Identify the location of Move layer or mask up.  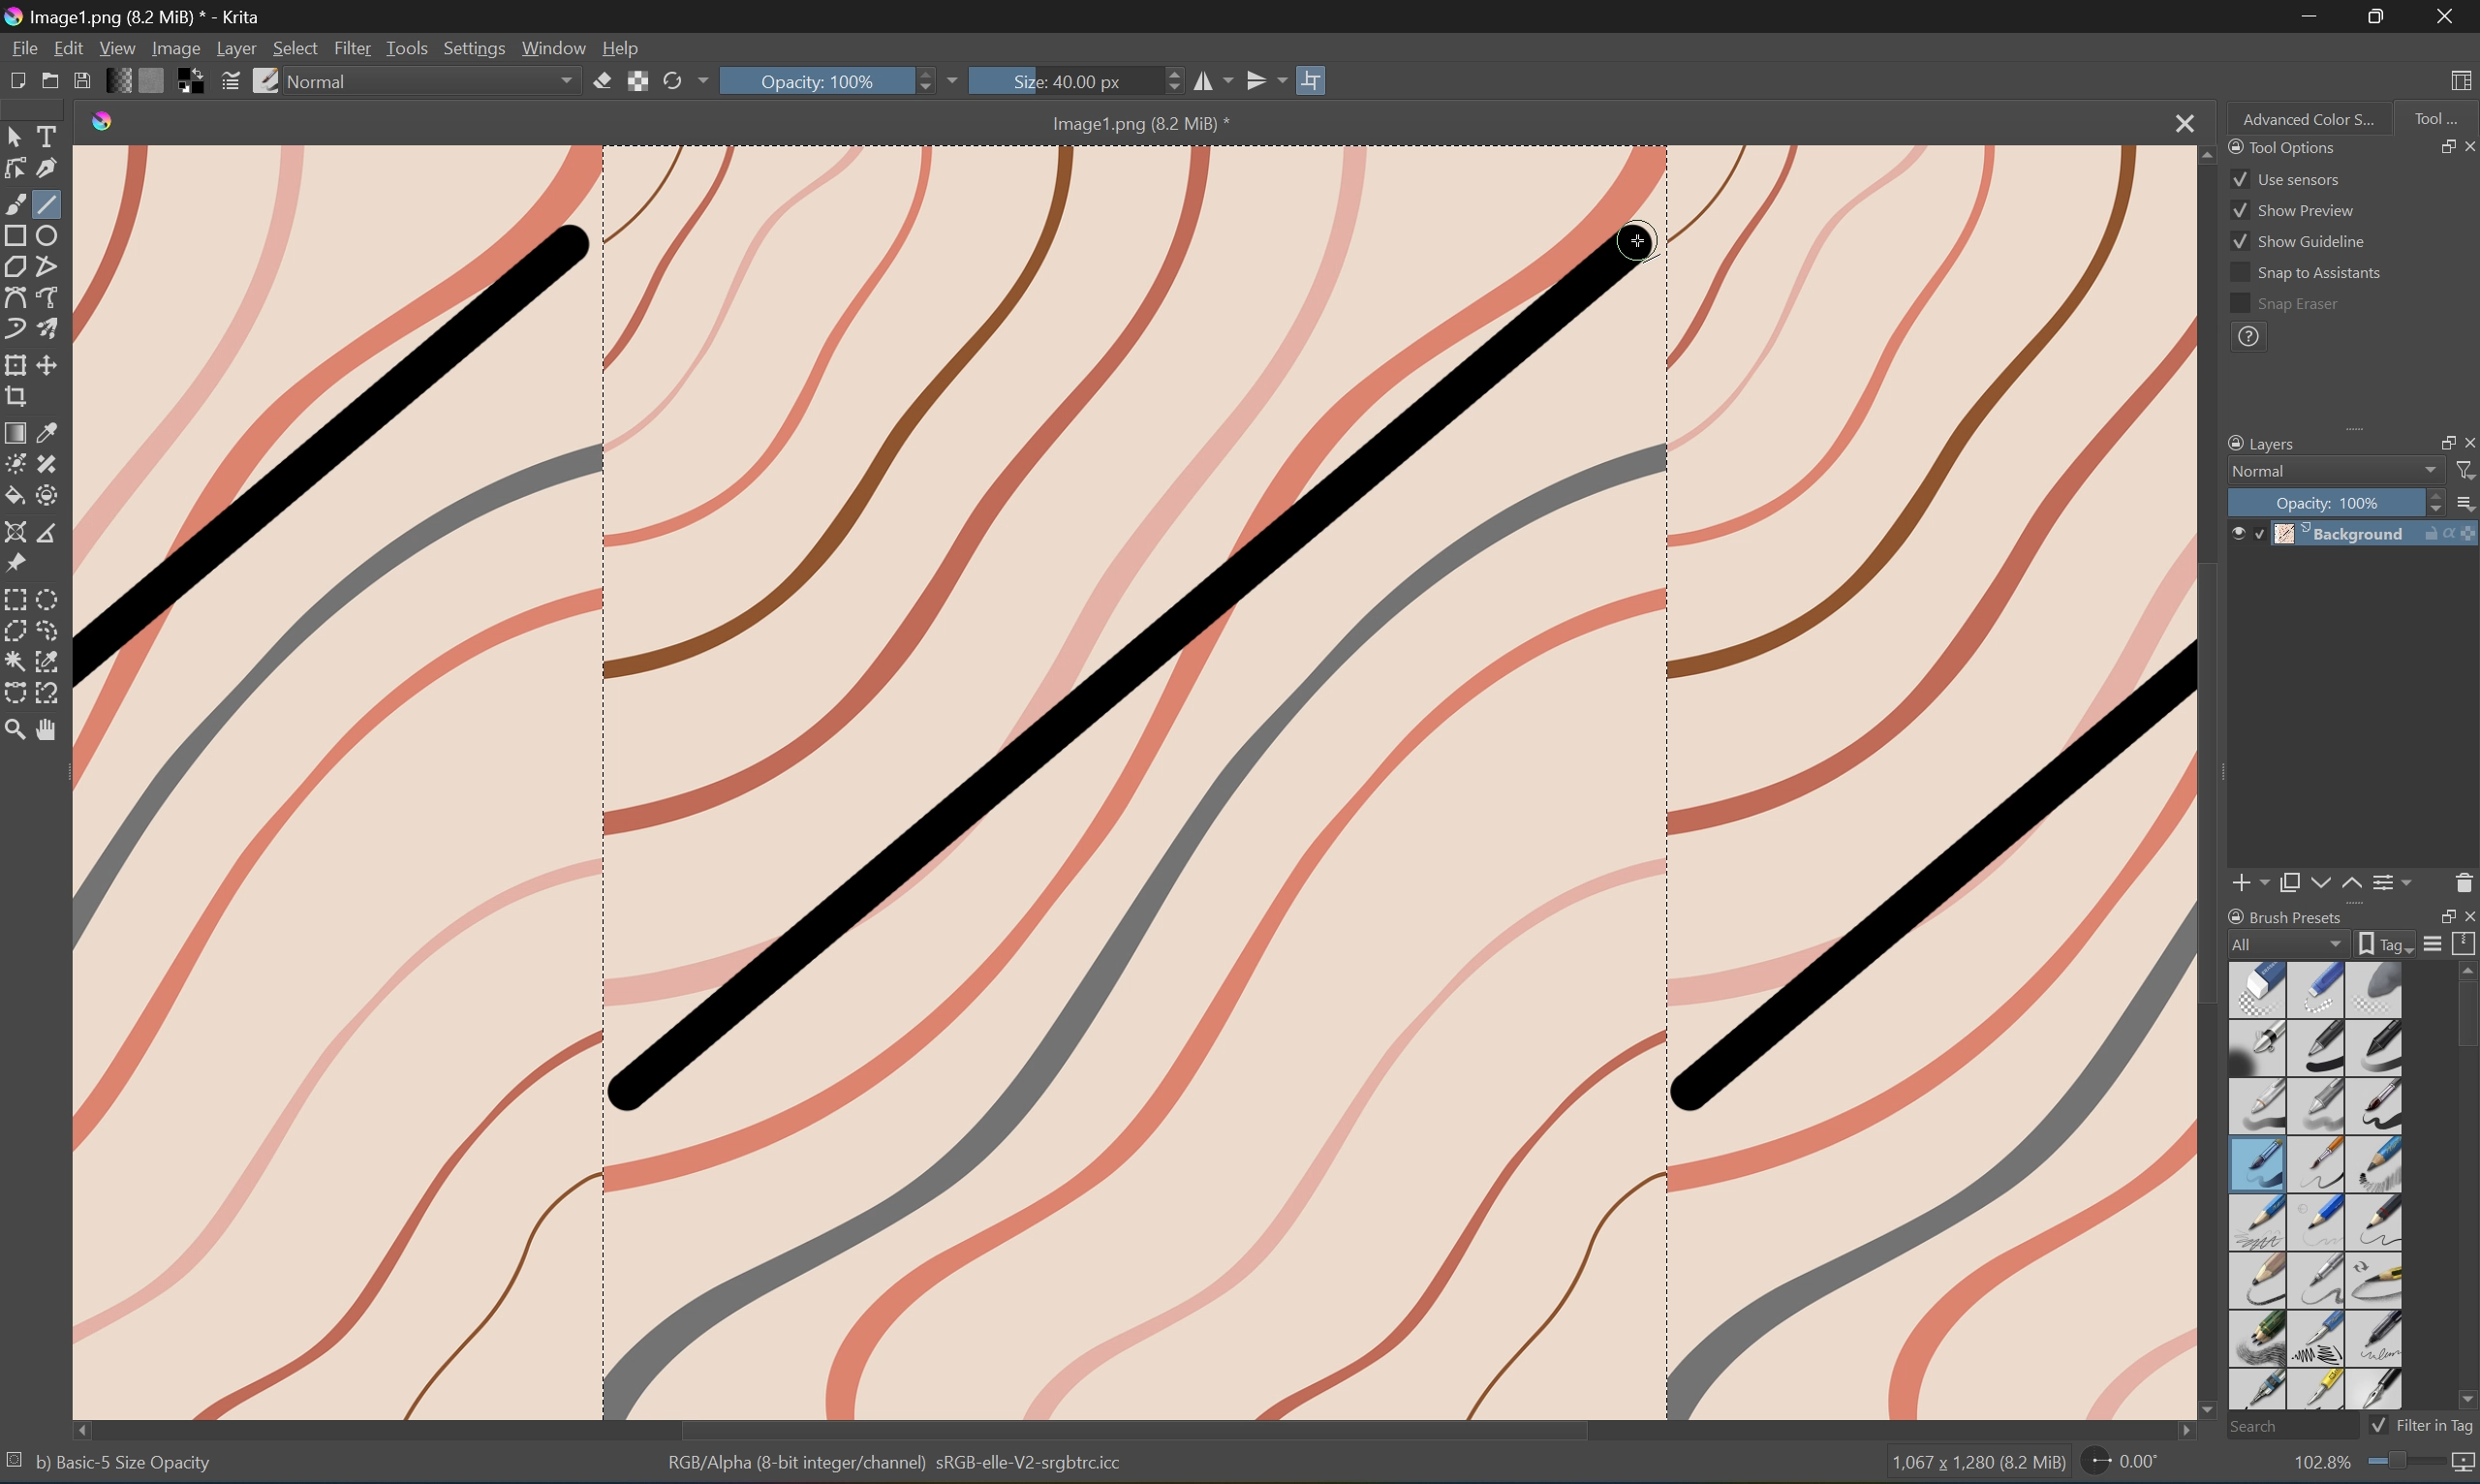
(2352, 884).